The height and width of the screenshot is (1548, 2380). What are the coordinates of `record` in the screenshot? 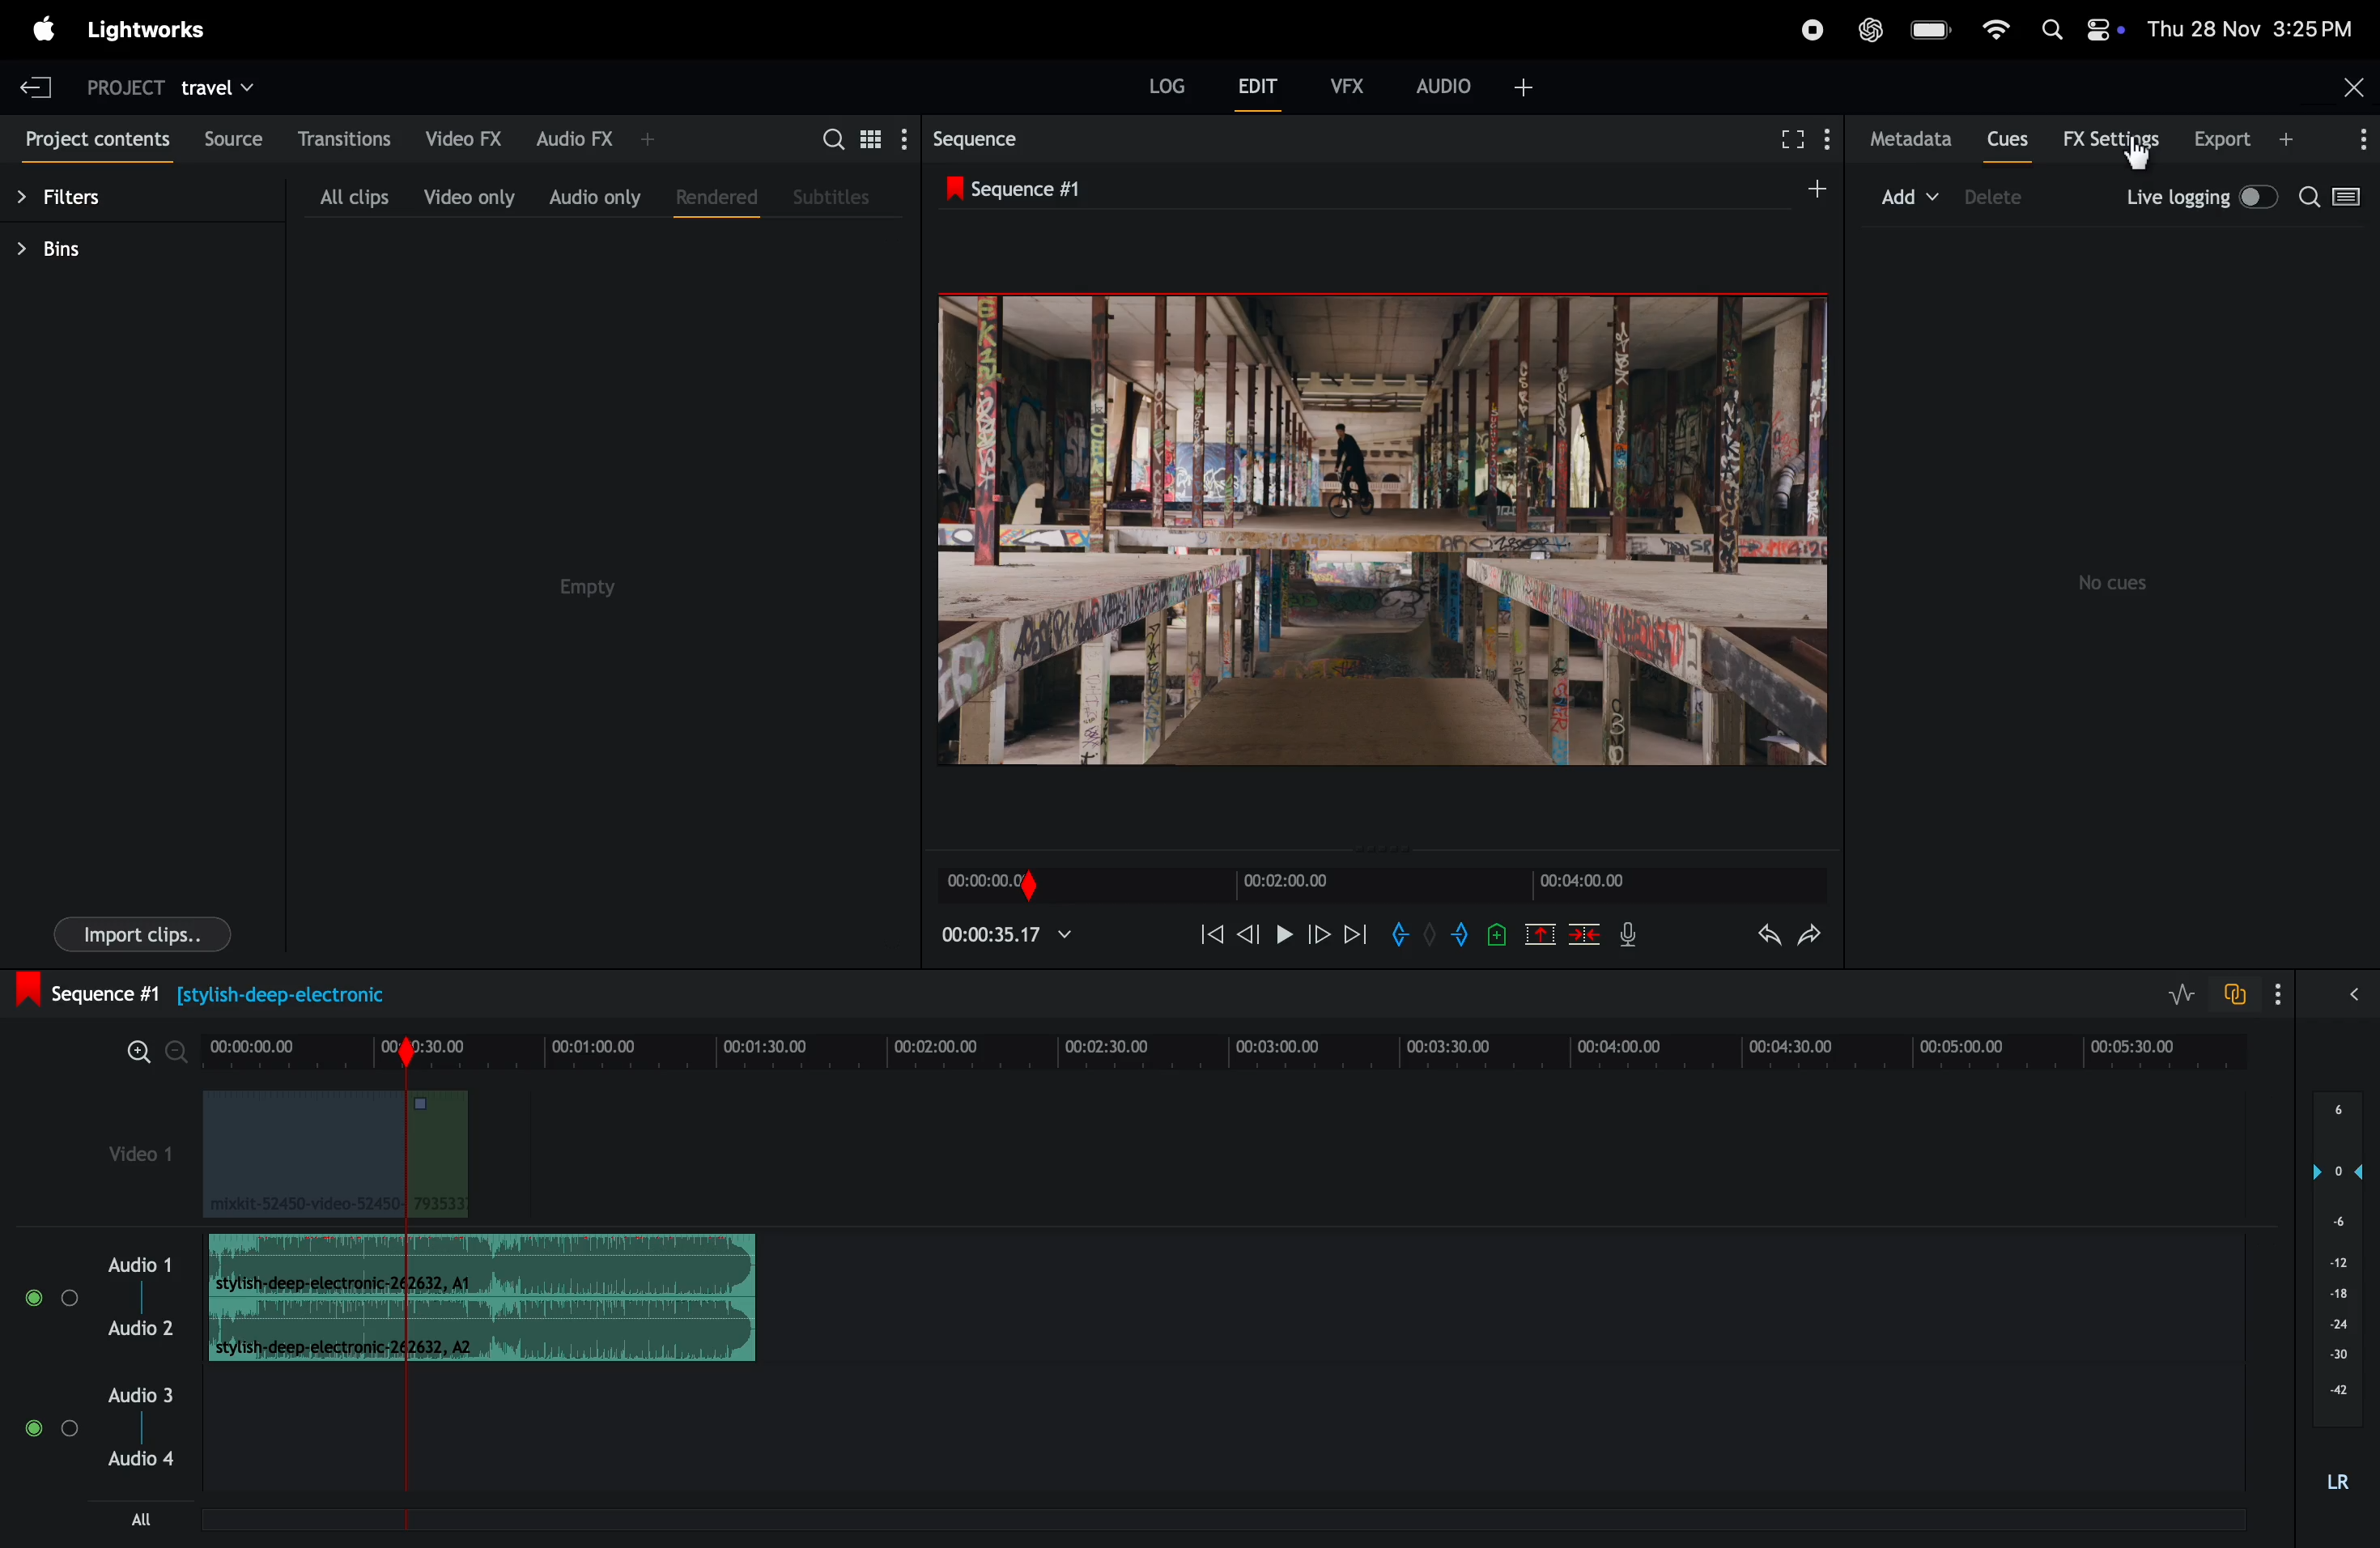 It's located at (1812, 28).